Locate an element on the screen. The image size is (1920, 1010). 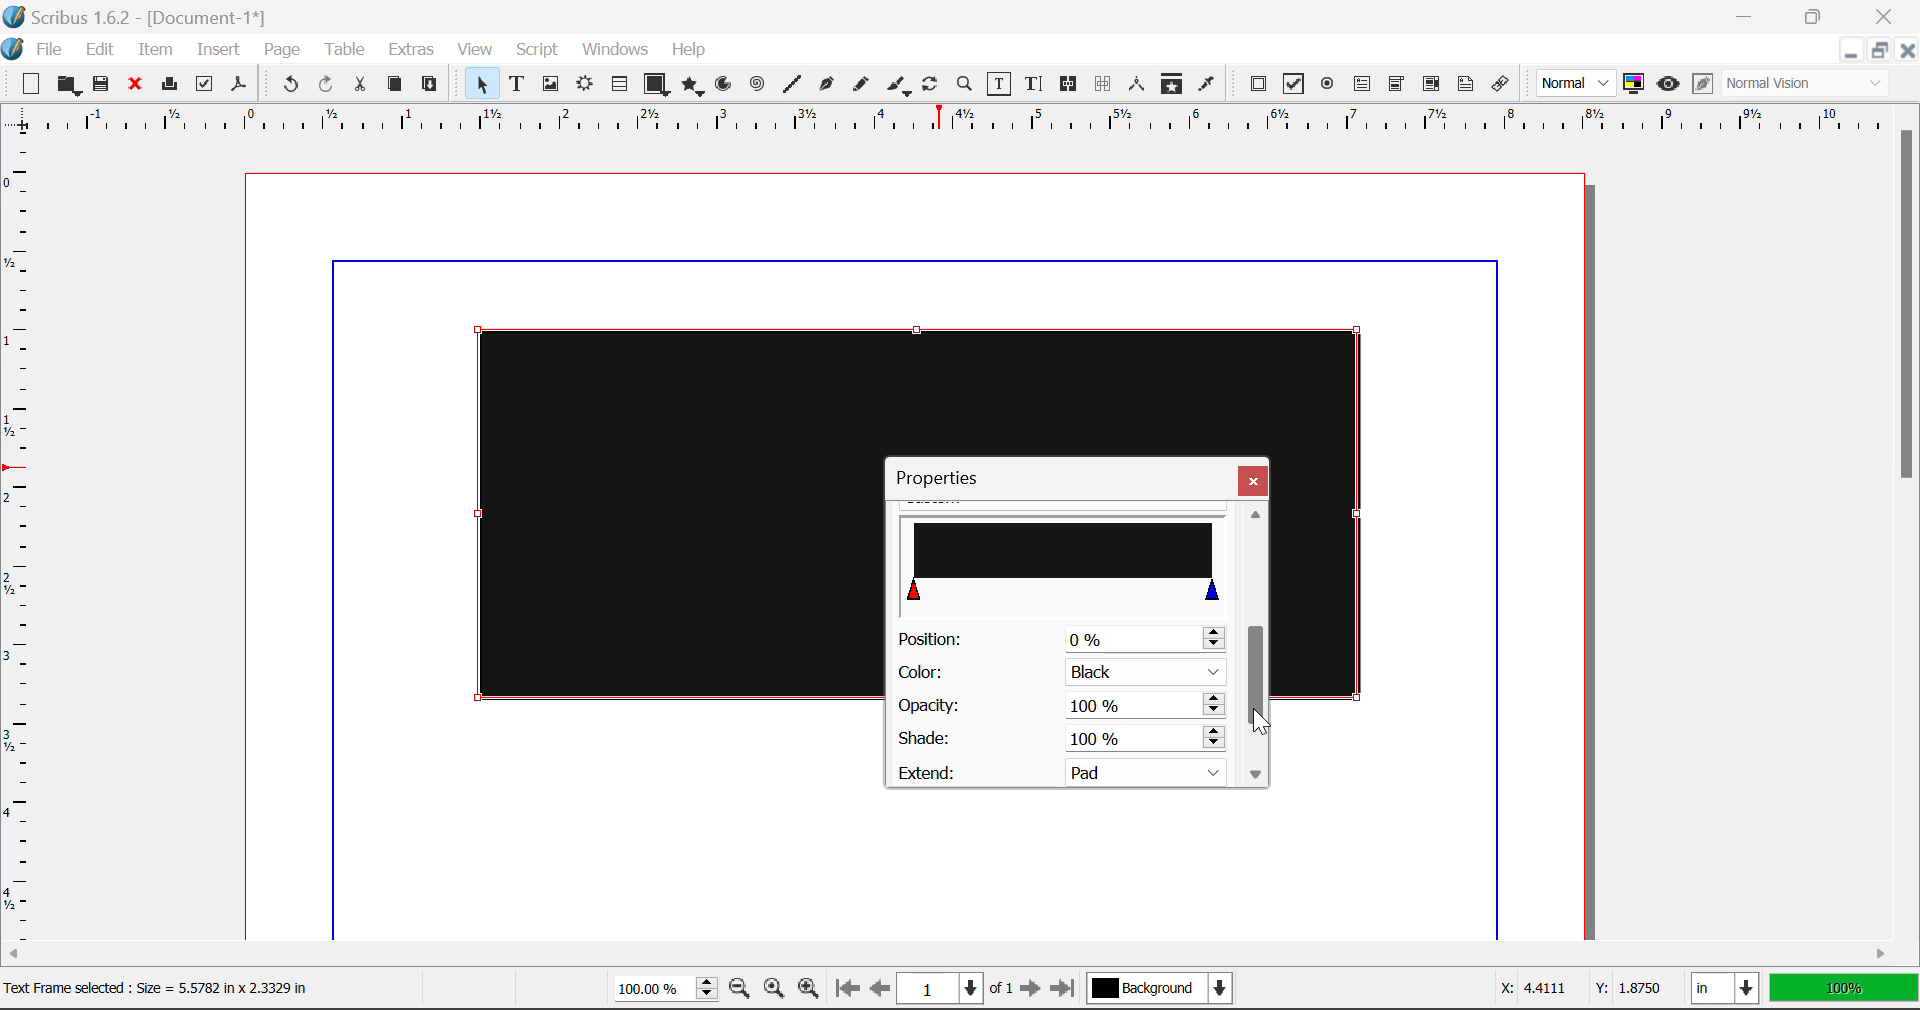
Edit Contents of Frame is located at coordinates (1000, 86).